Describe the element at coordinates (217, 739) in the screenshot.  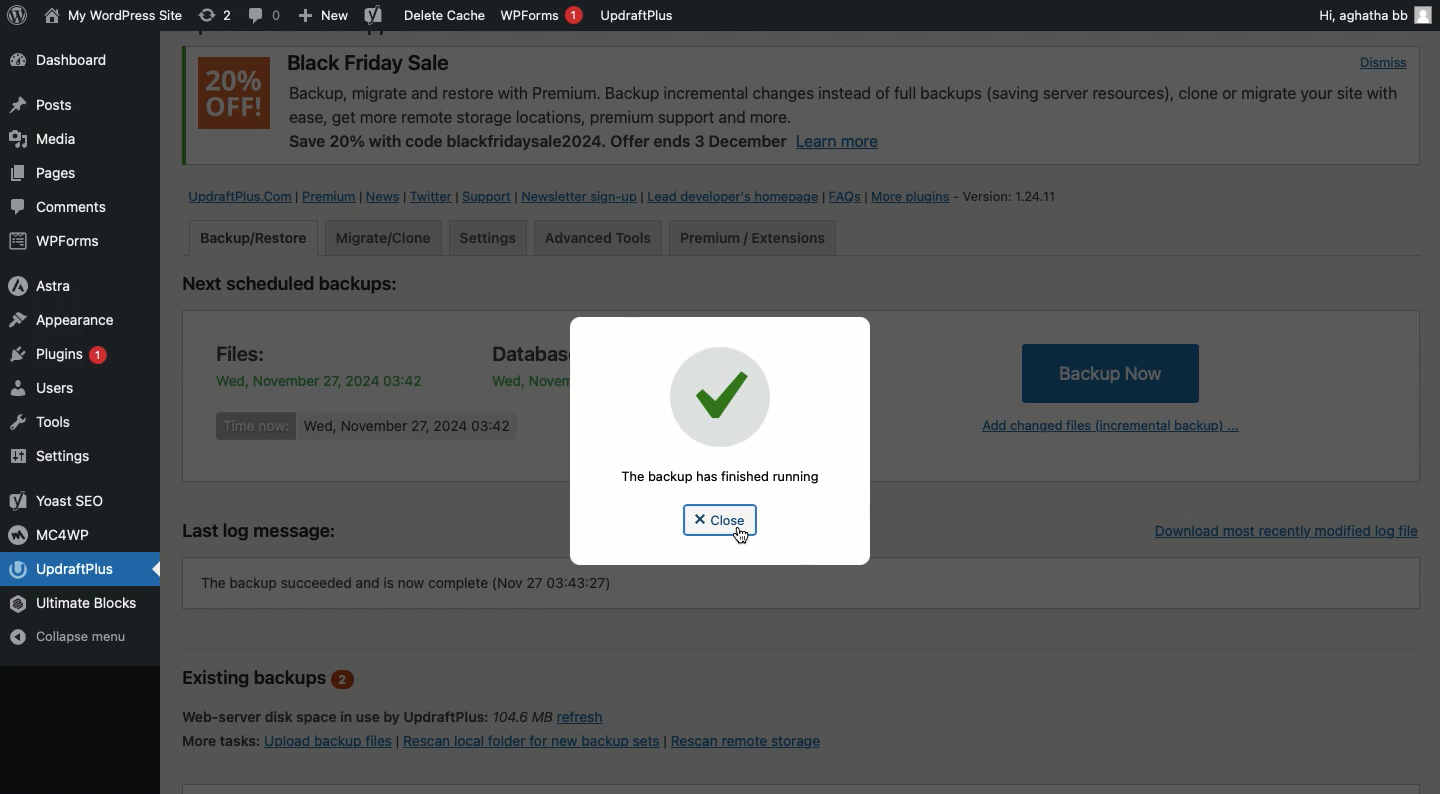
I see `More tasks:` at that location.